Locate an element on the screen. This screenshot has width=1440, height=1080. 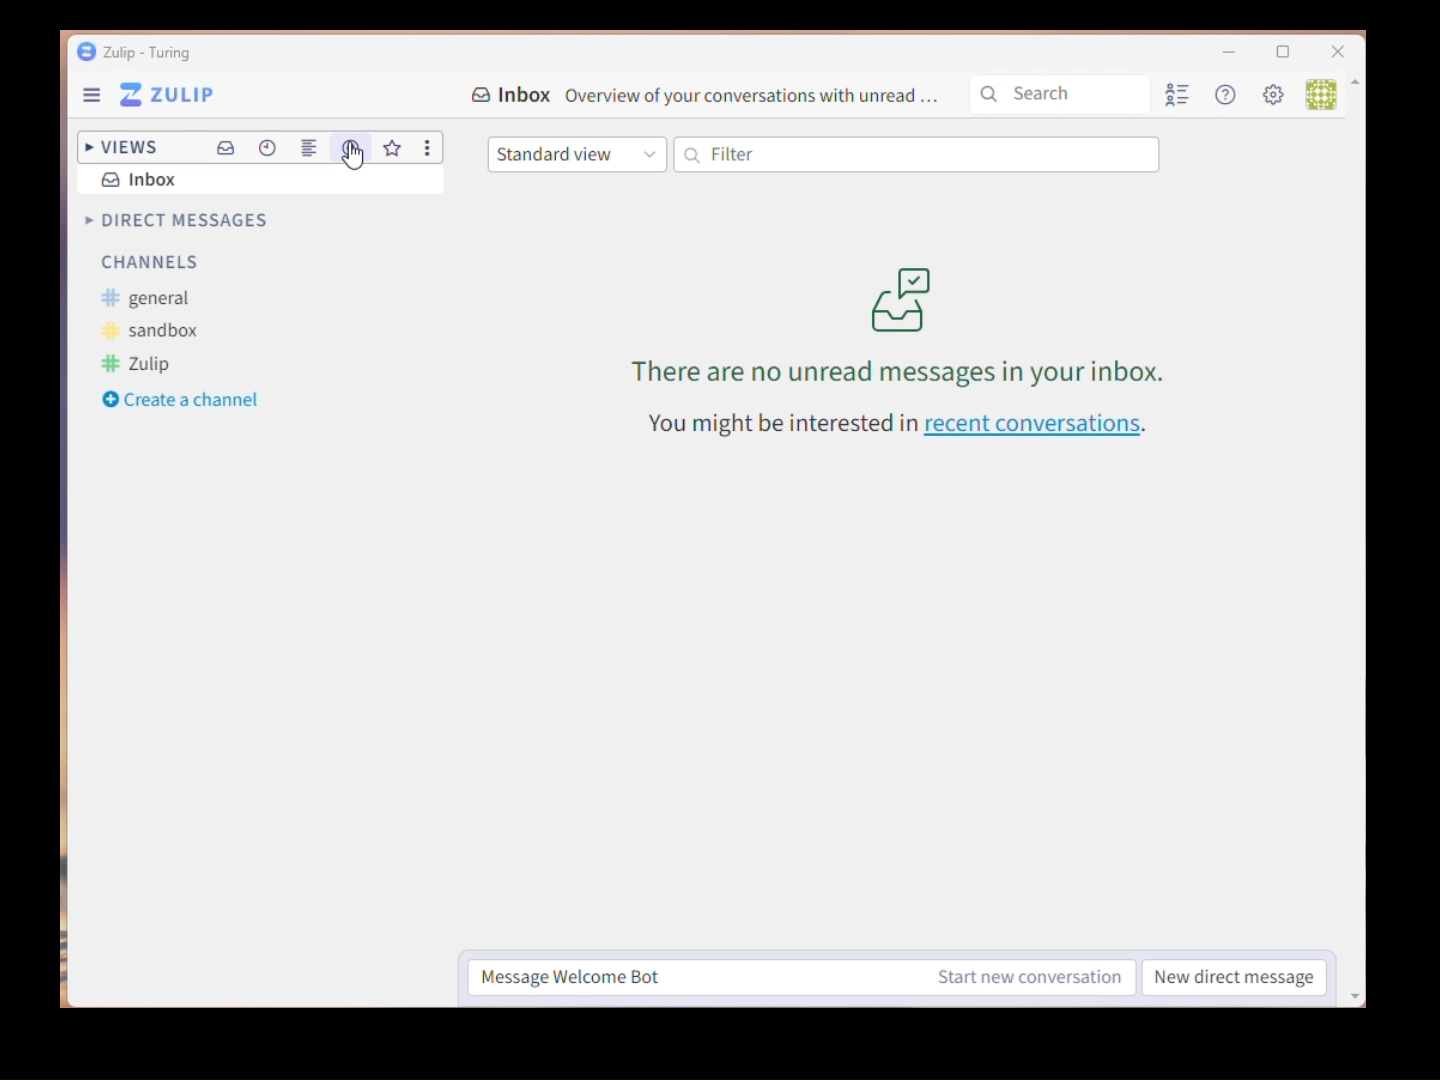
Sanbox is located at coordinates (153, 331).